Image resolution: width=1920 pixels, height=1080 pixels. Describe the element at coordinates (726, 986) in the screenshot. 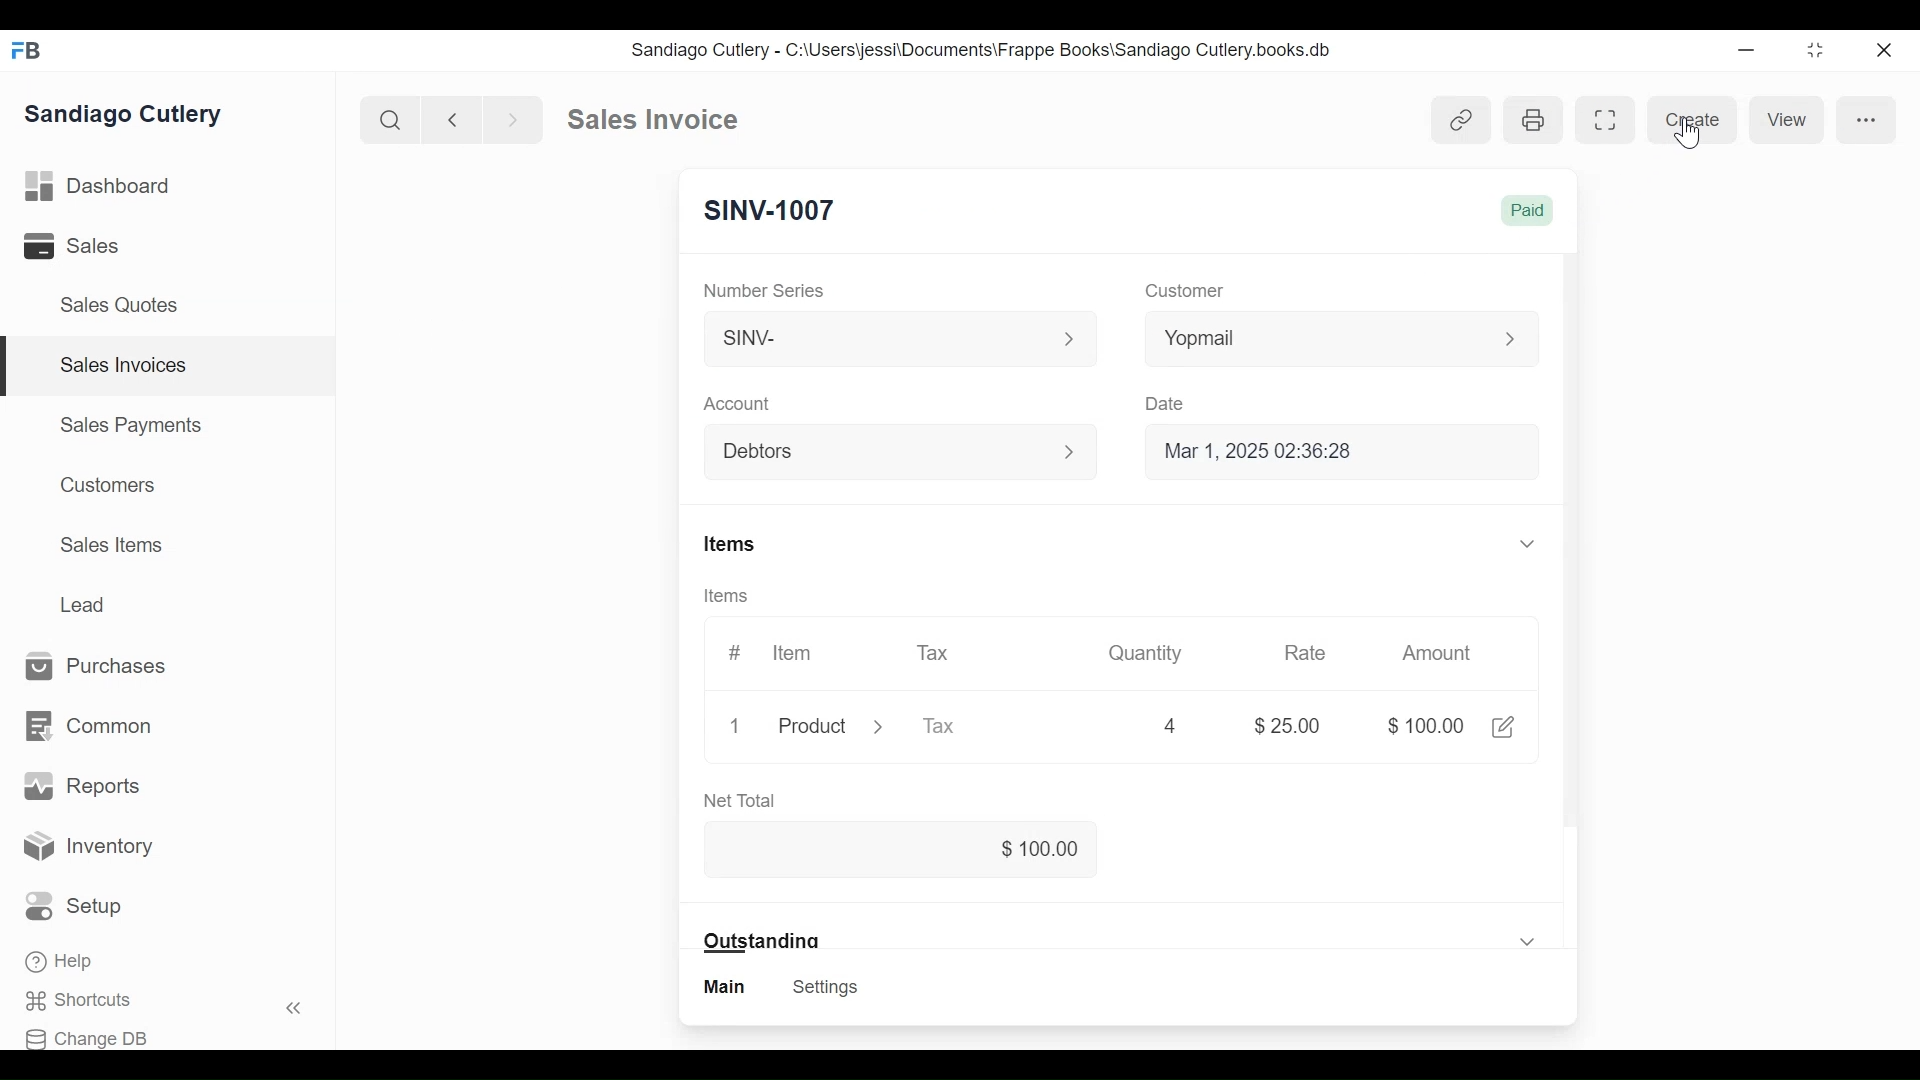

I see `Main` at that location.